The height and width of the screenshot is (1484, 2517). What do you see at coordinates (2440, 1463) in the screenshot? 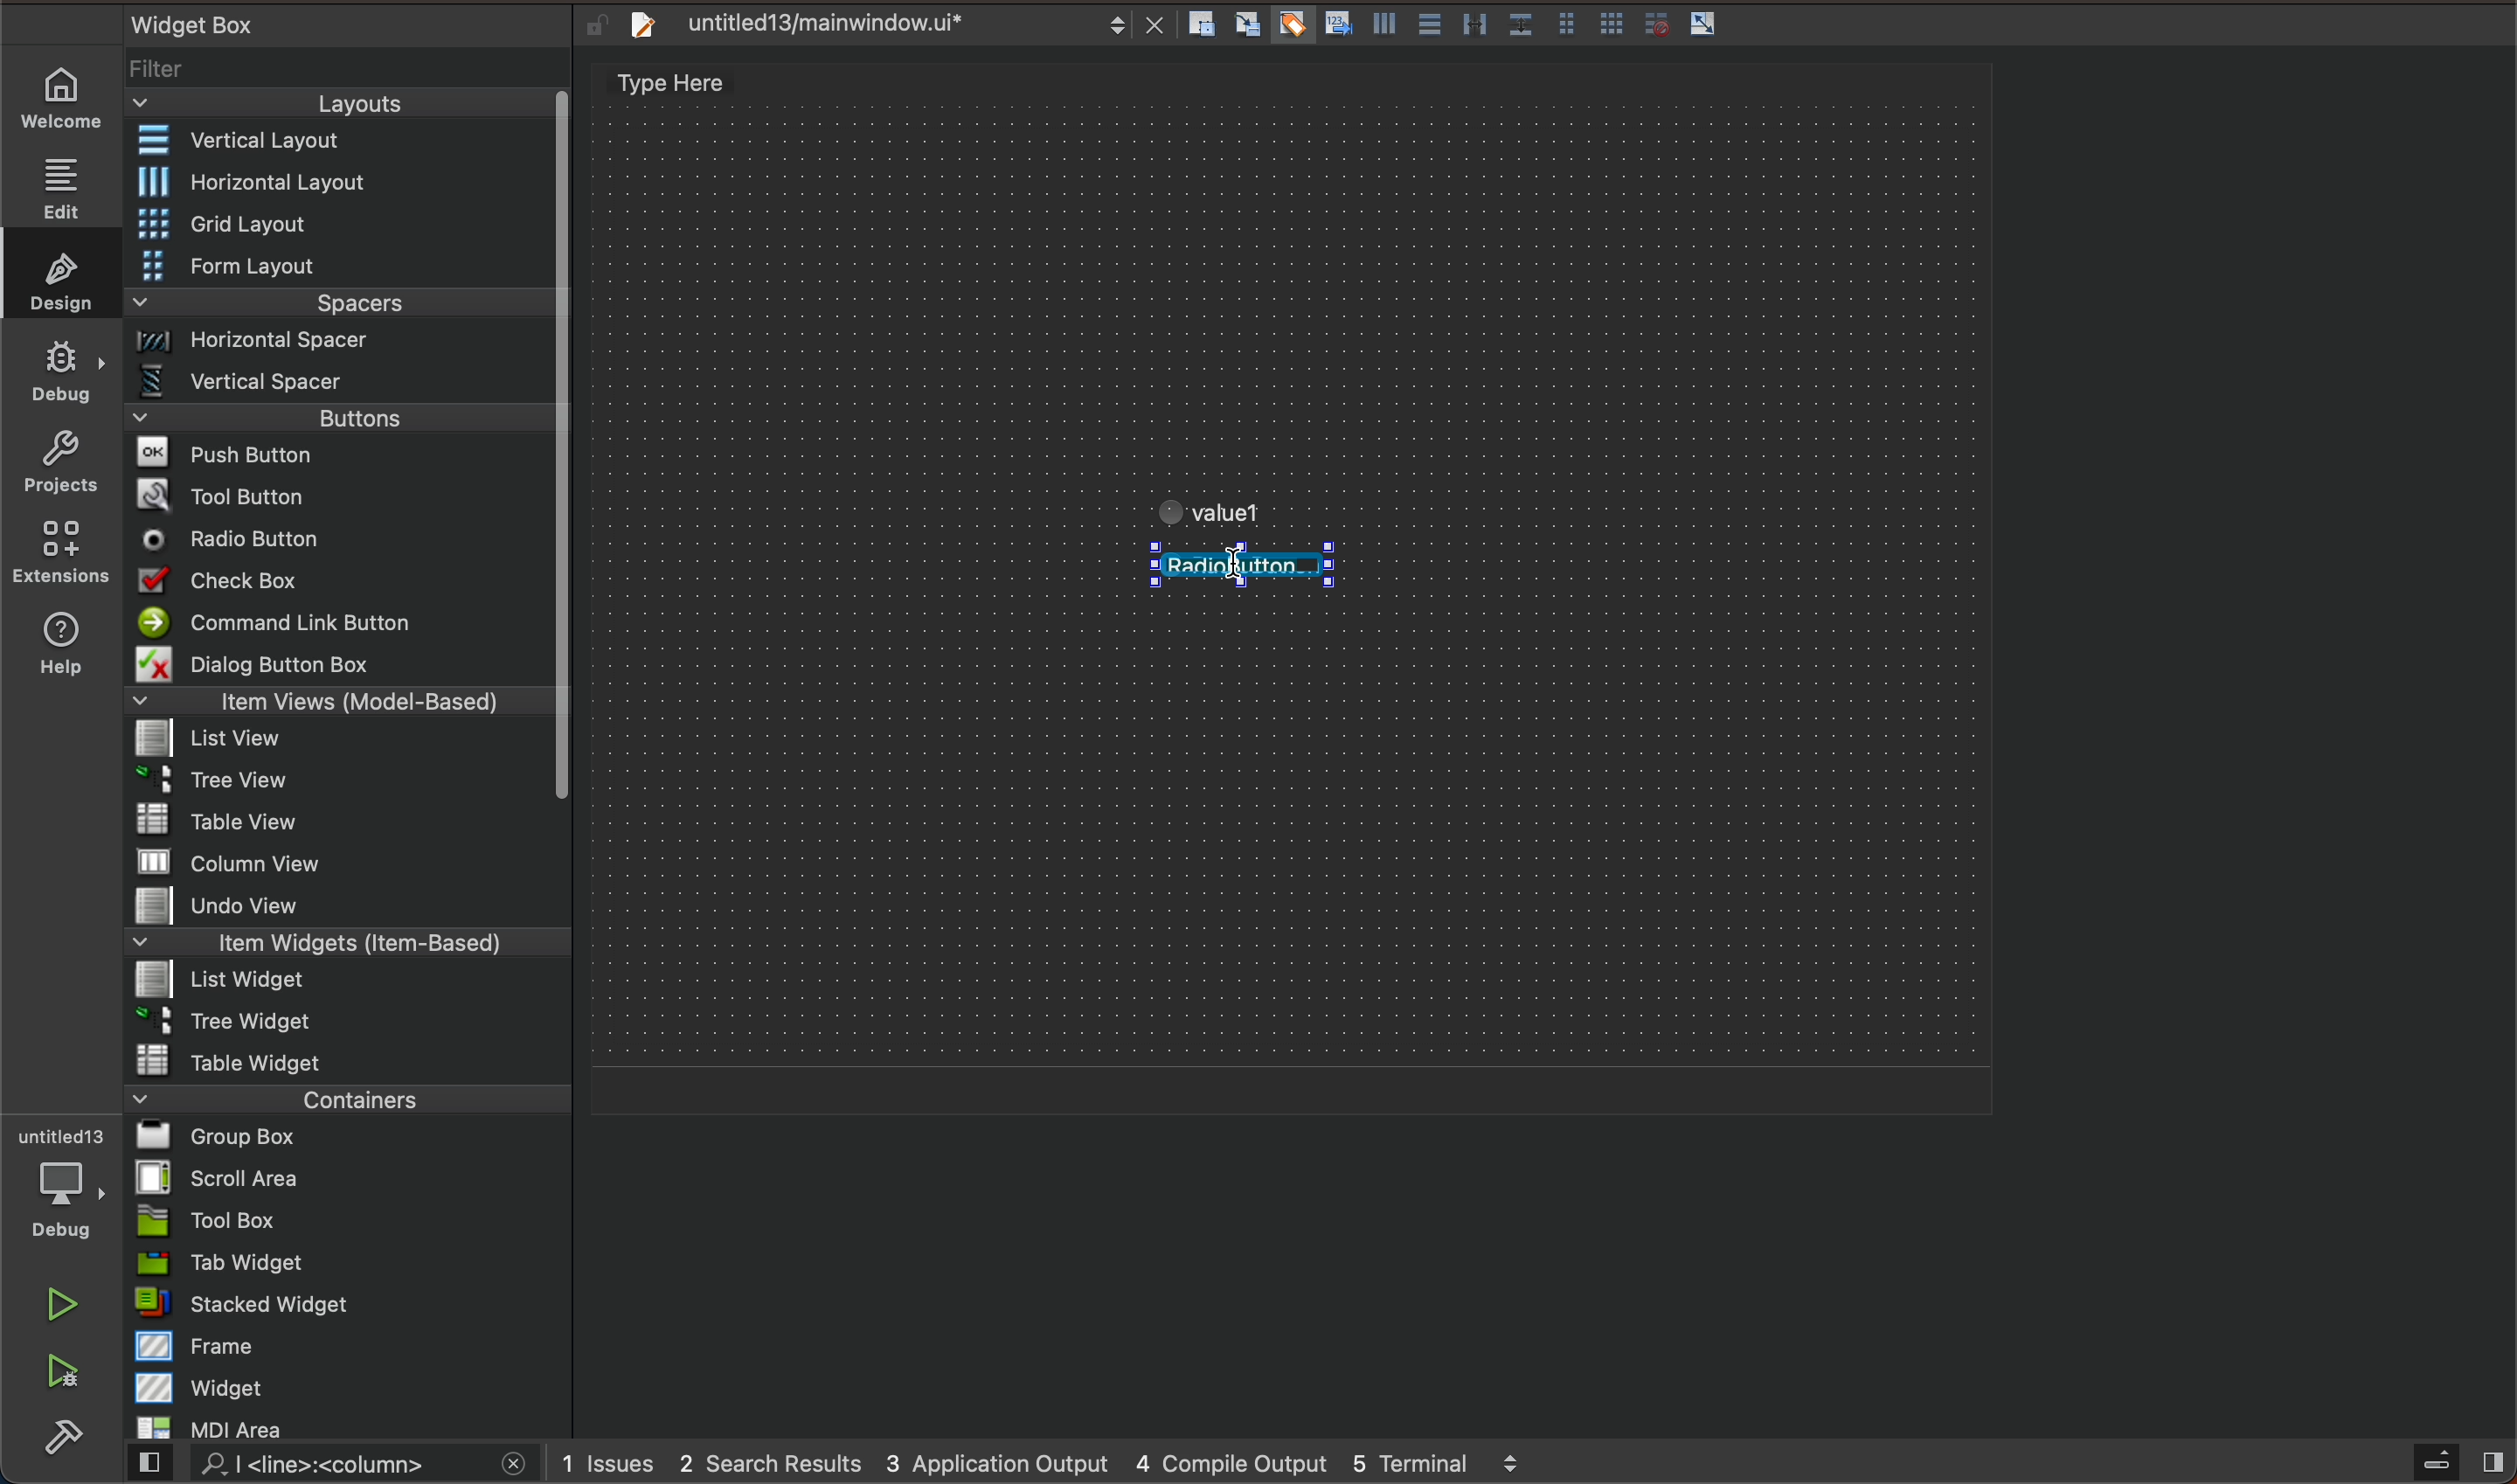
I see `sidebar ` at bounding box center [2440, 1463].